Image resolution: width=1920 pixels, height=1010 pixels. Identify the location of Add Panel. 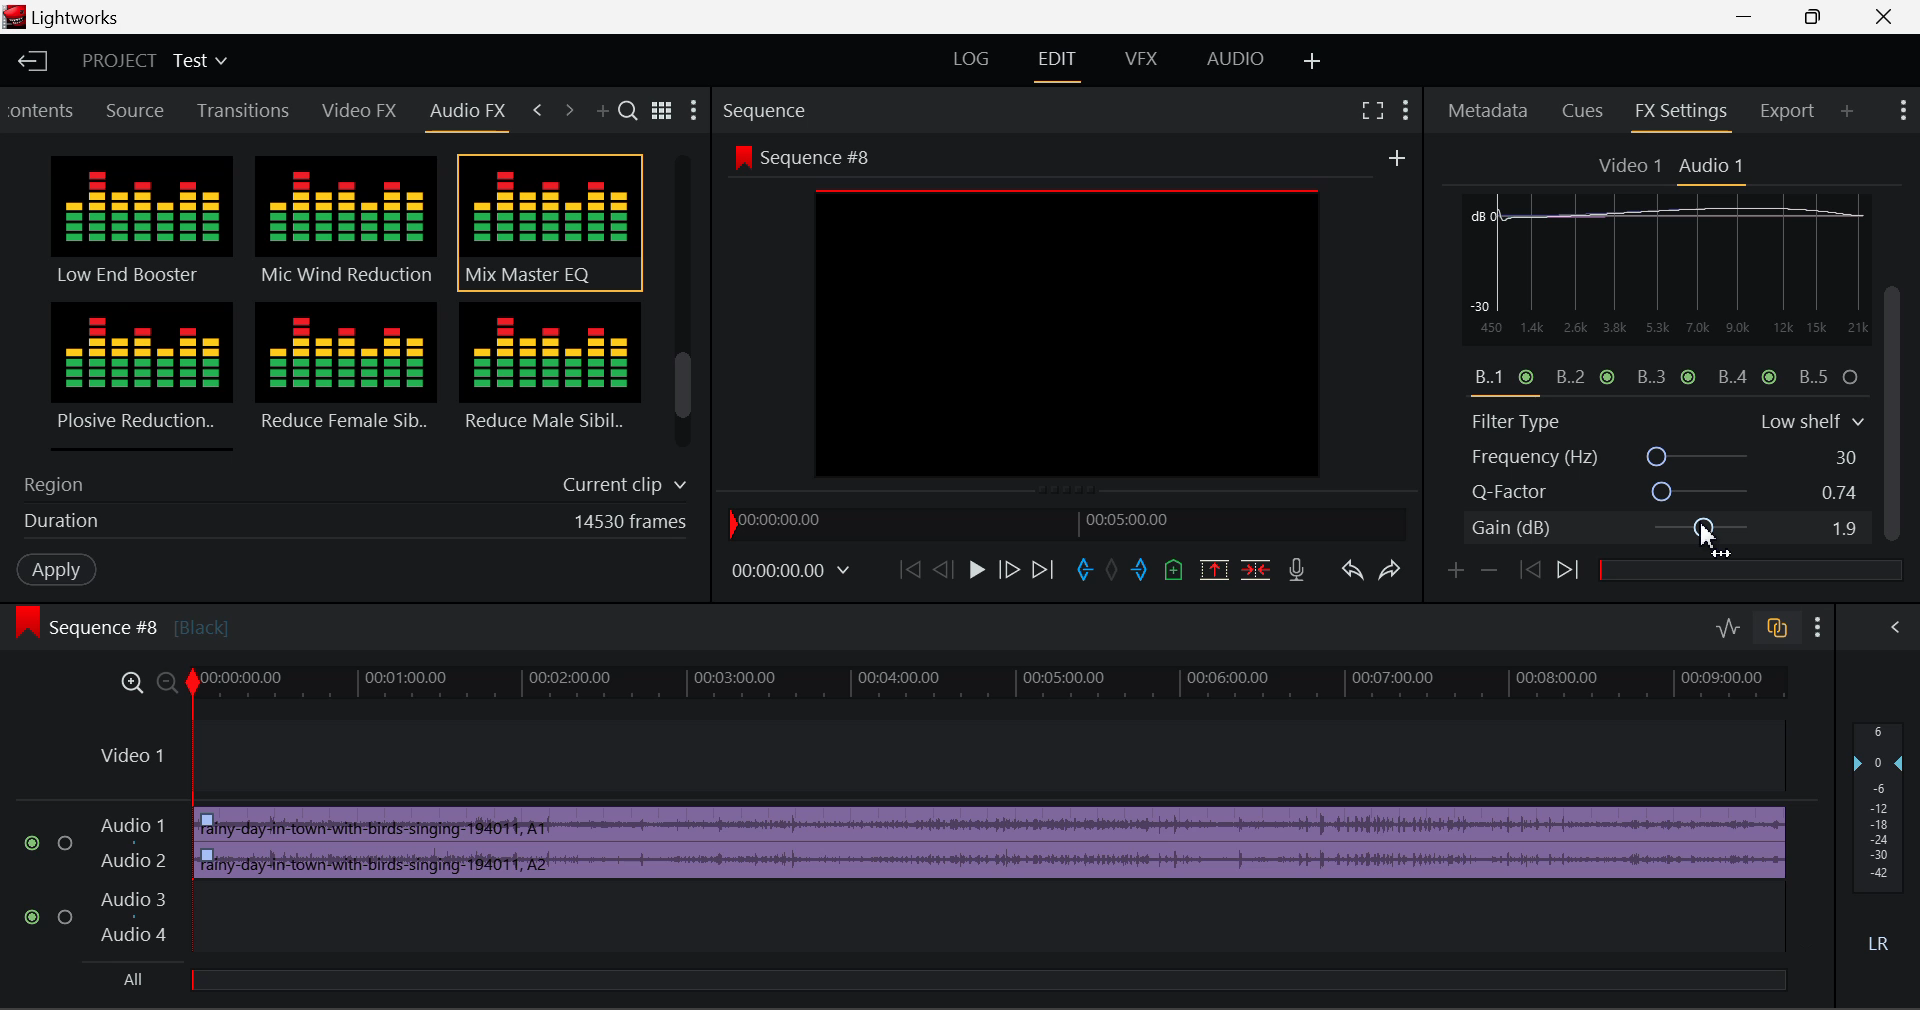
(605, 113).